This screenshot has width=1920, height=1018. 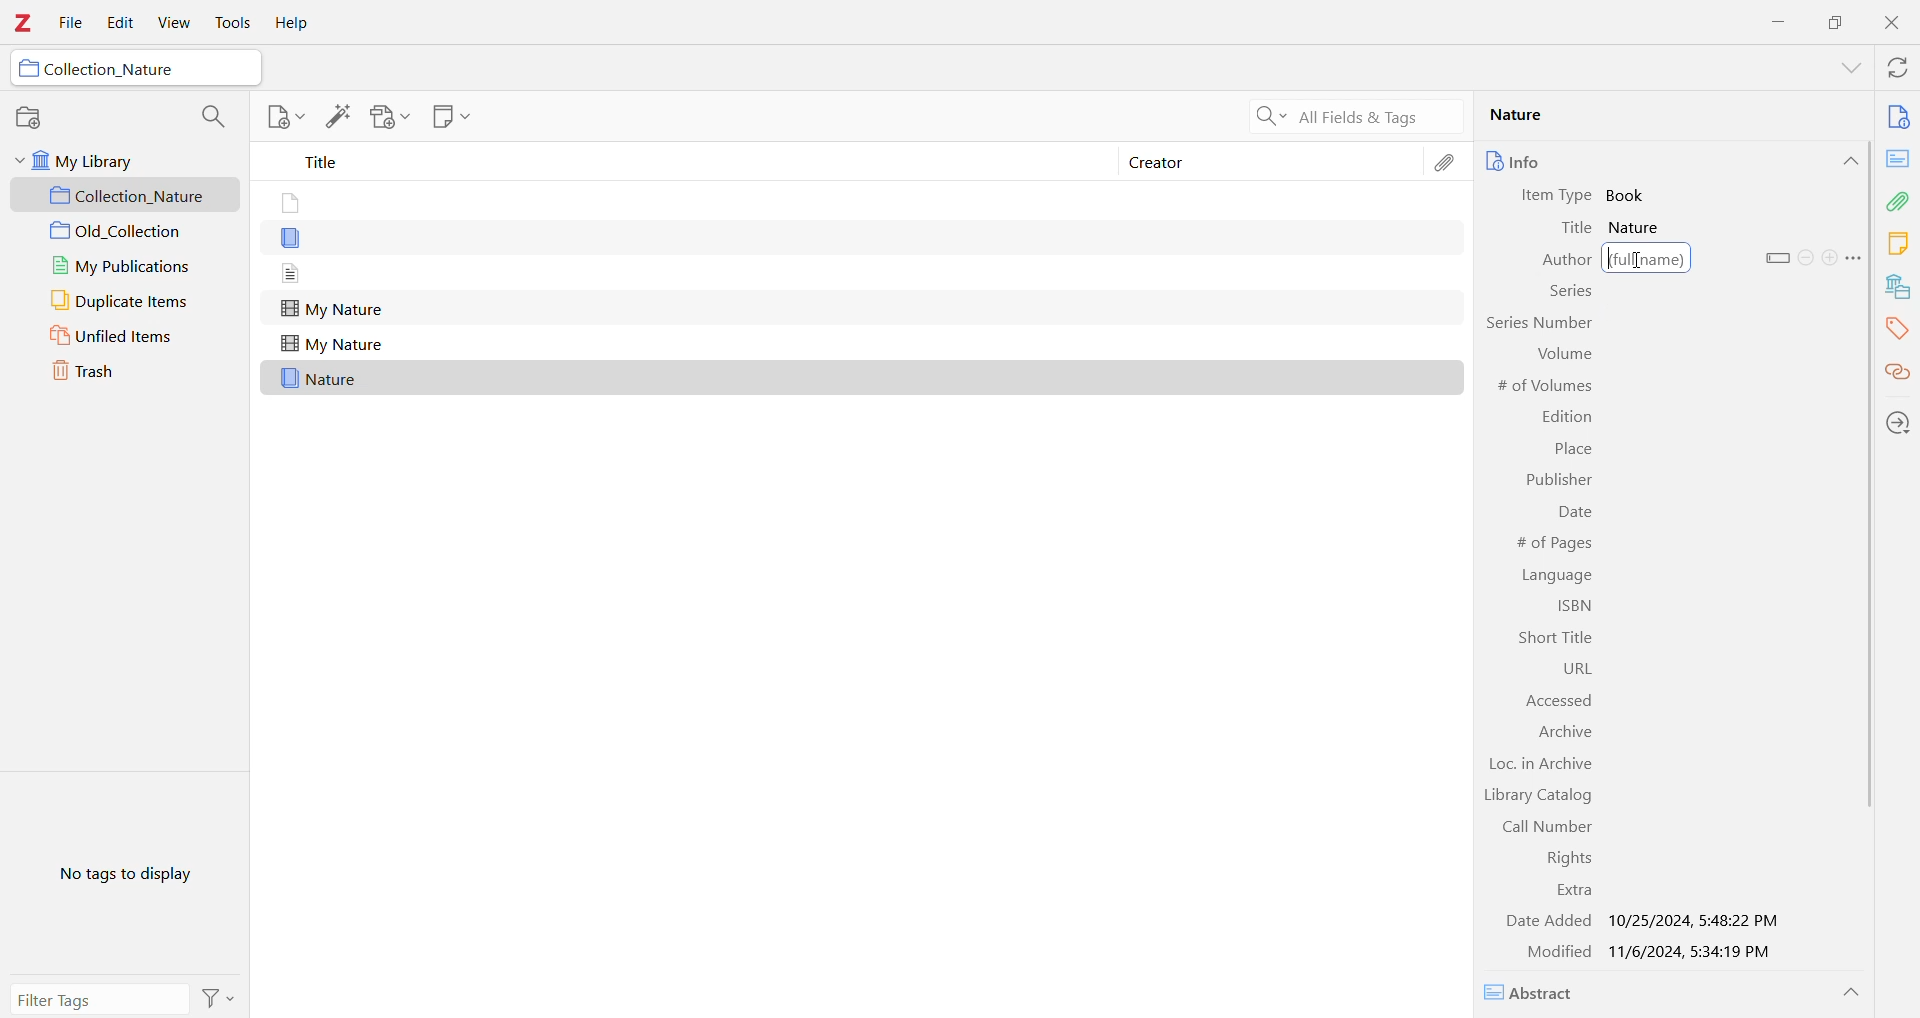 What do you see at coordinates (1897, 159) in the screenshot?
I see `Abstract` at bounding box center [1897, 159].